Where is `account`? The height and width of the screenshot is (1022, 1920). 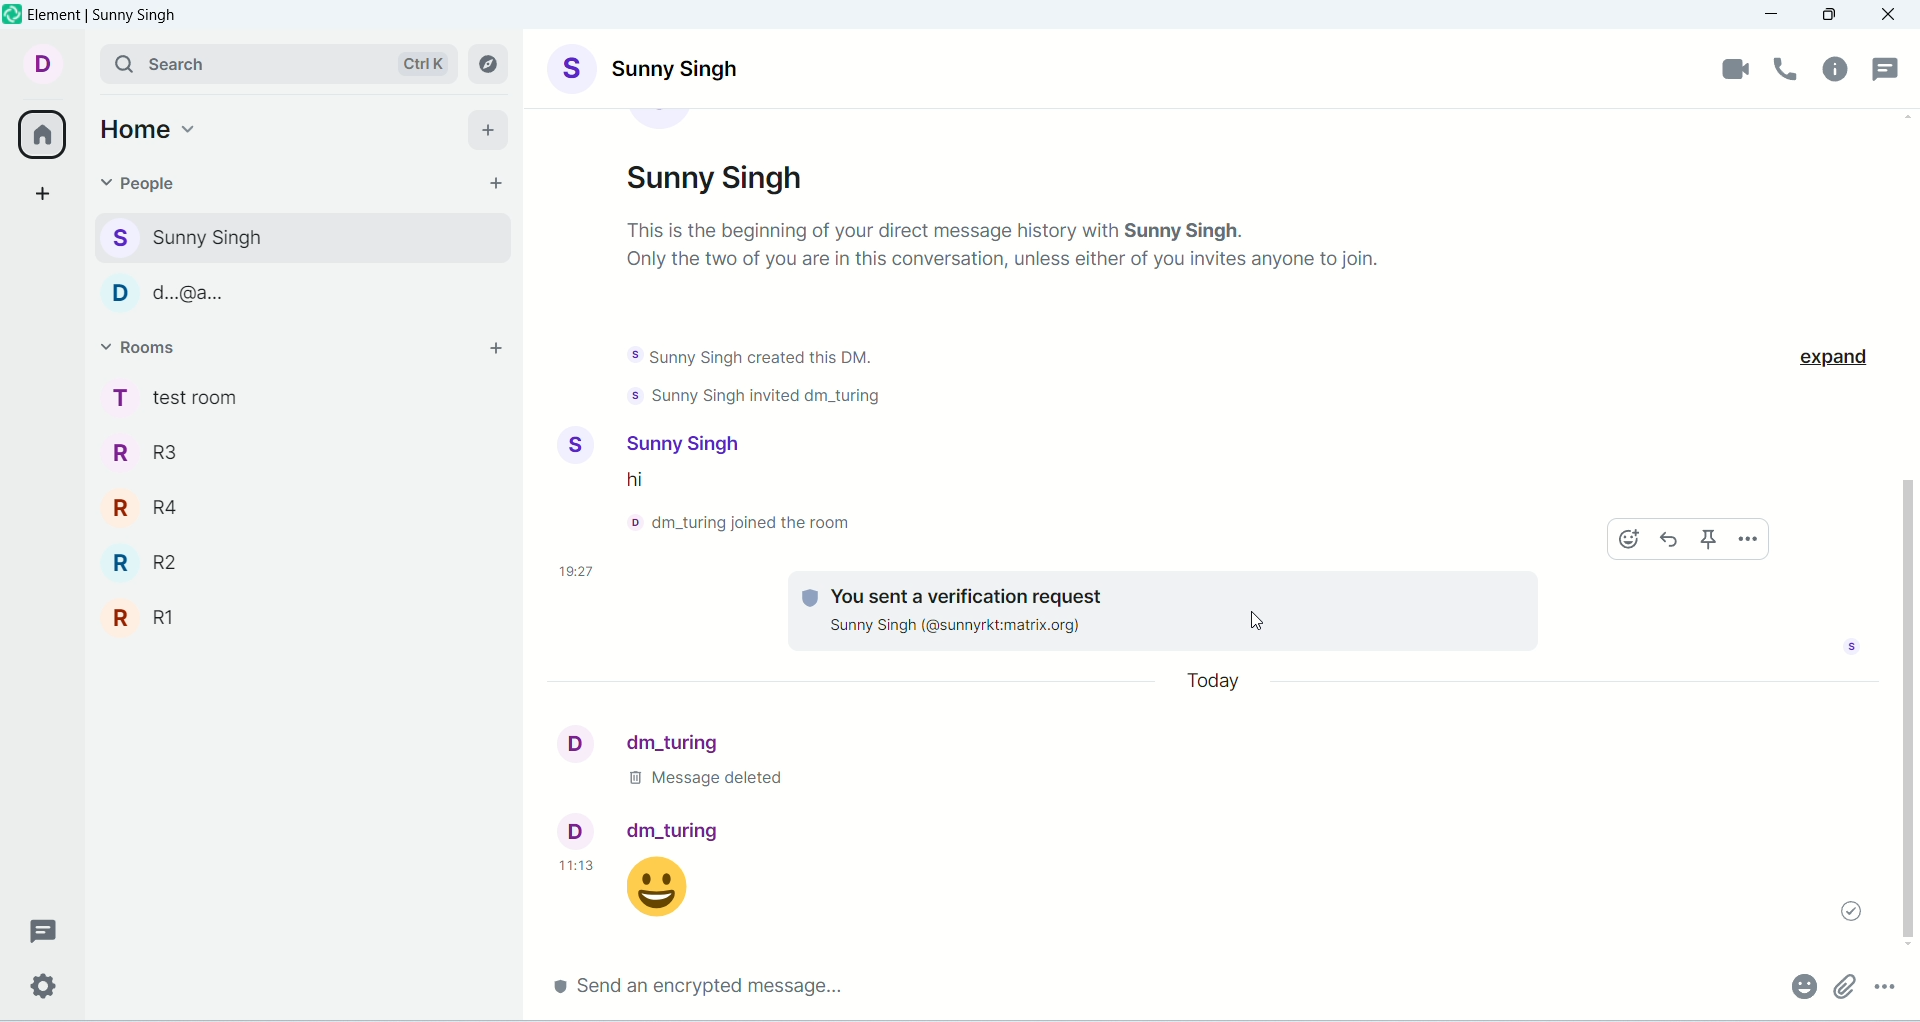 account is located at coordinates (647, 67).